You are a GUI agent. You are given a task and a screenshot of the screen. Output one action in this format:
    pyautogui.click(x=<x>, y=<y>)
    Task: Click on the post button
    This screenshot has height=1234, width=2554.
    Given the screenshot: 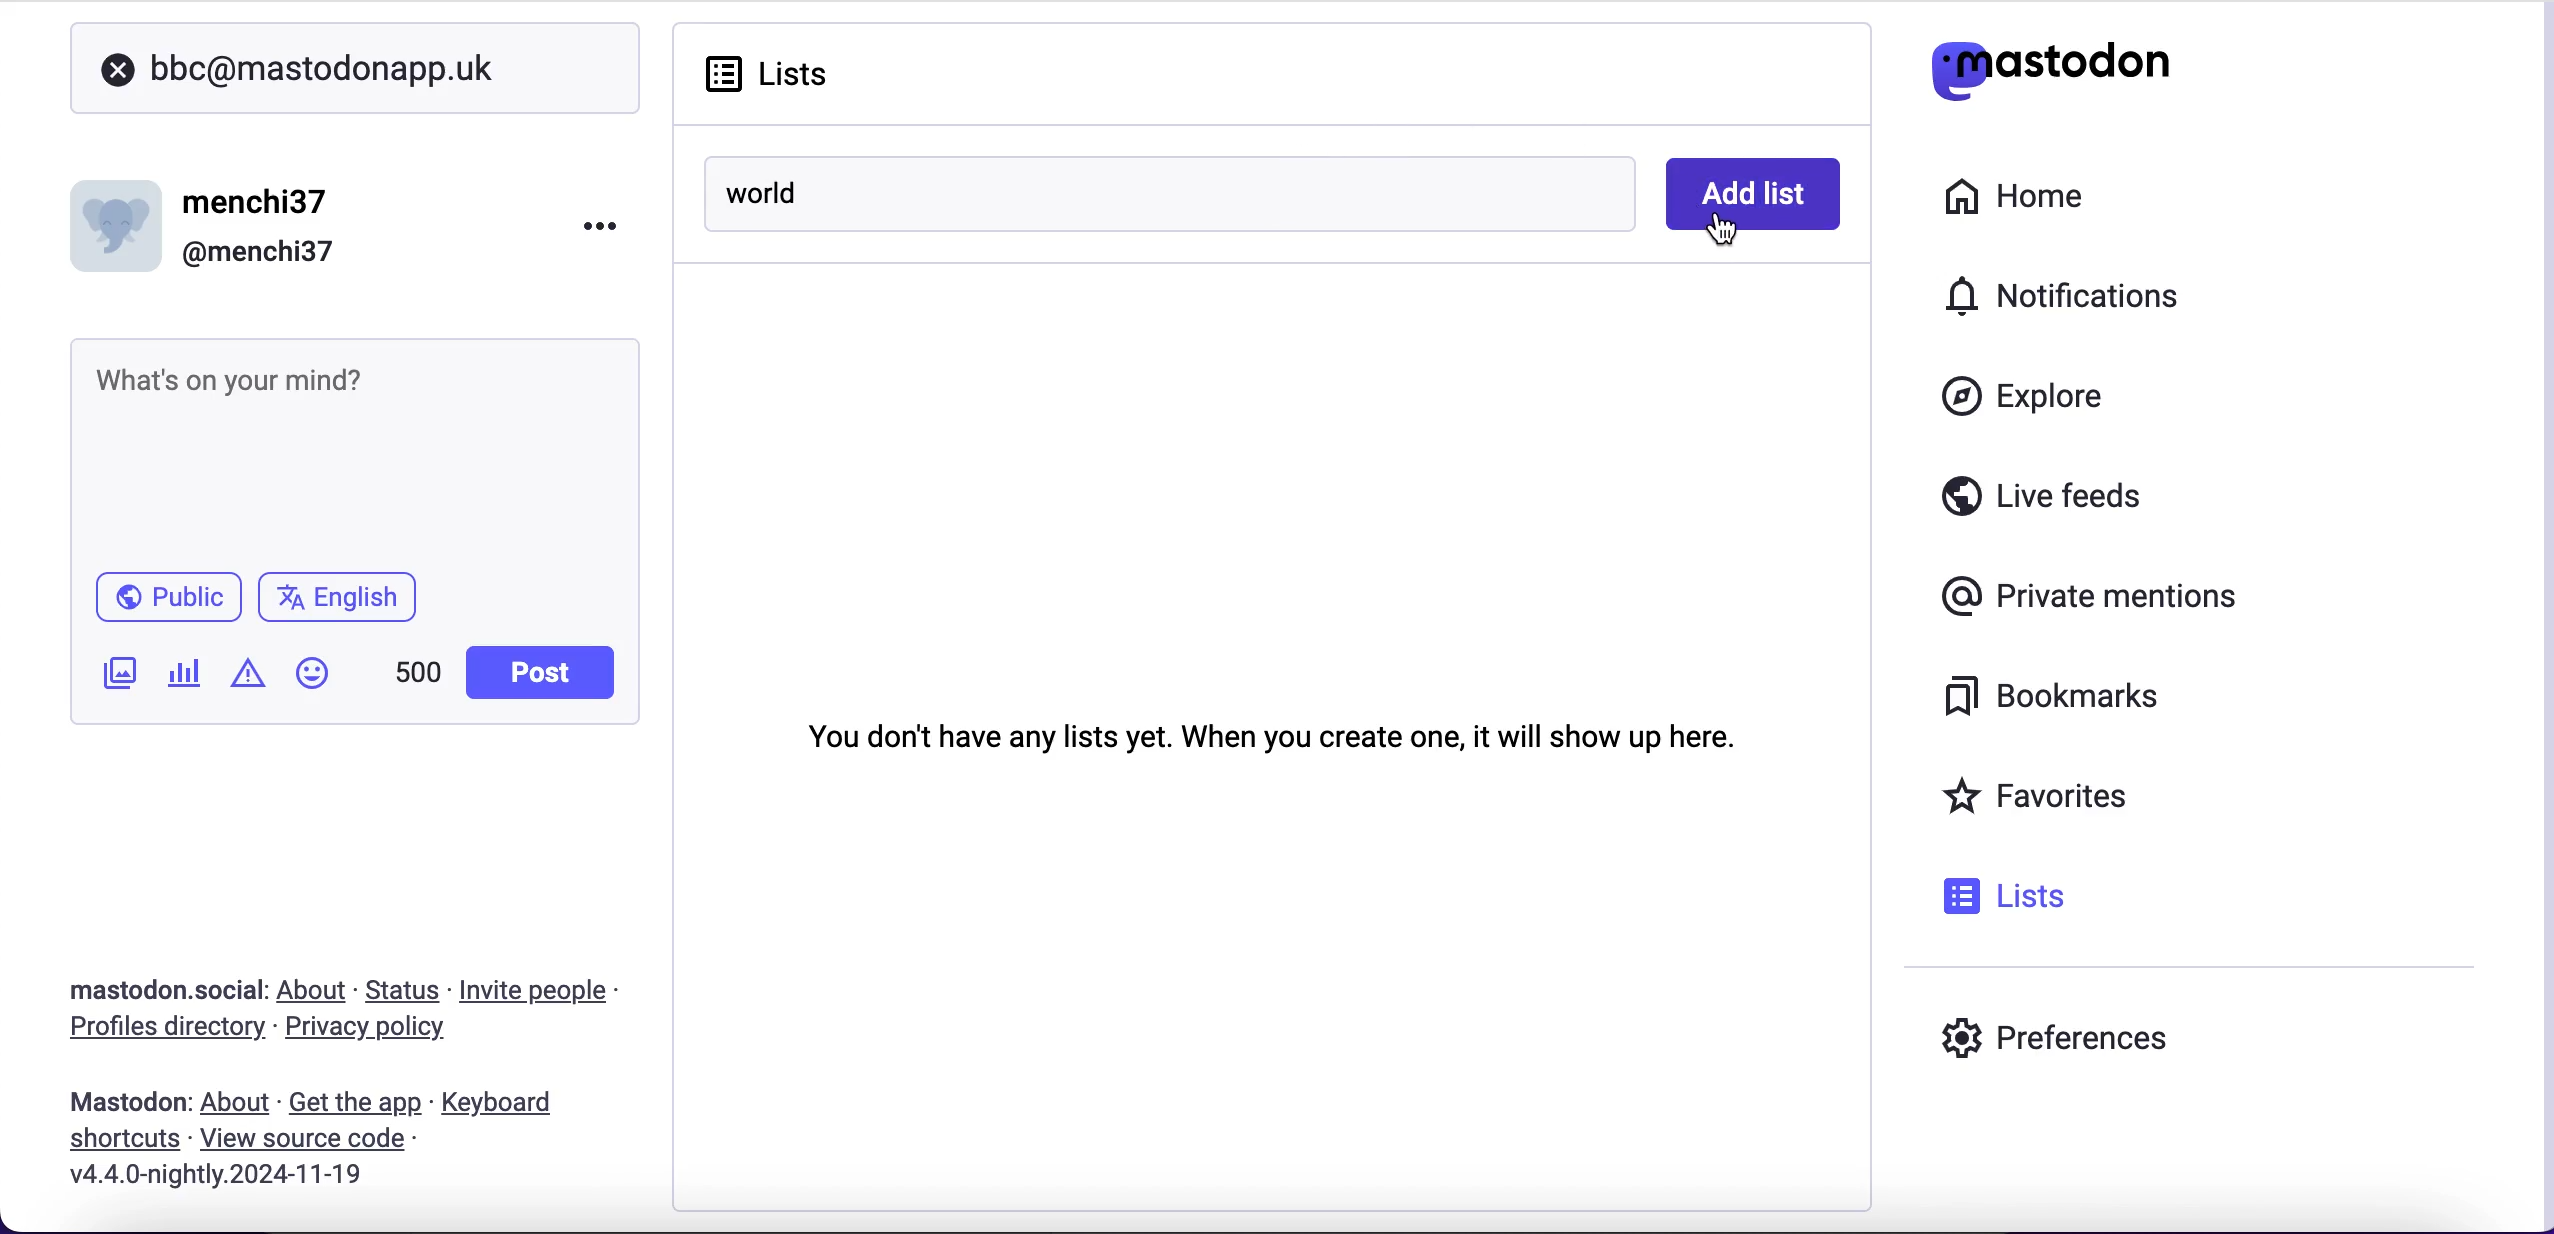 What is the action you would take?
    pyautogui.click(x=546, y=673)
    